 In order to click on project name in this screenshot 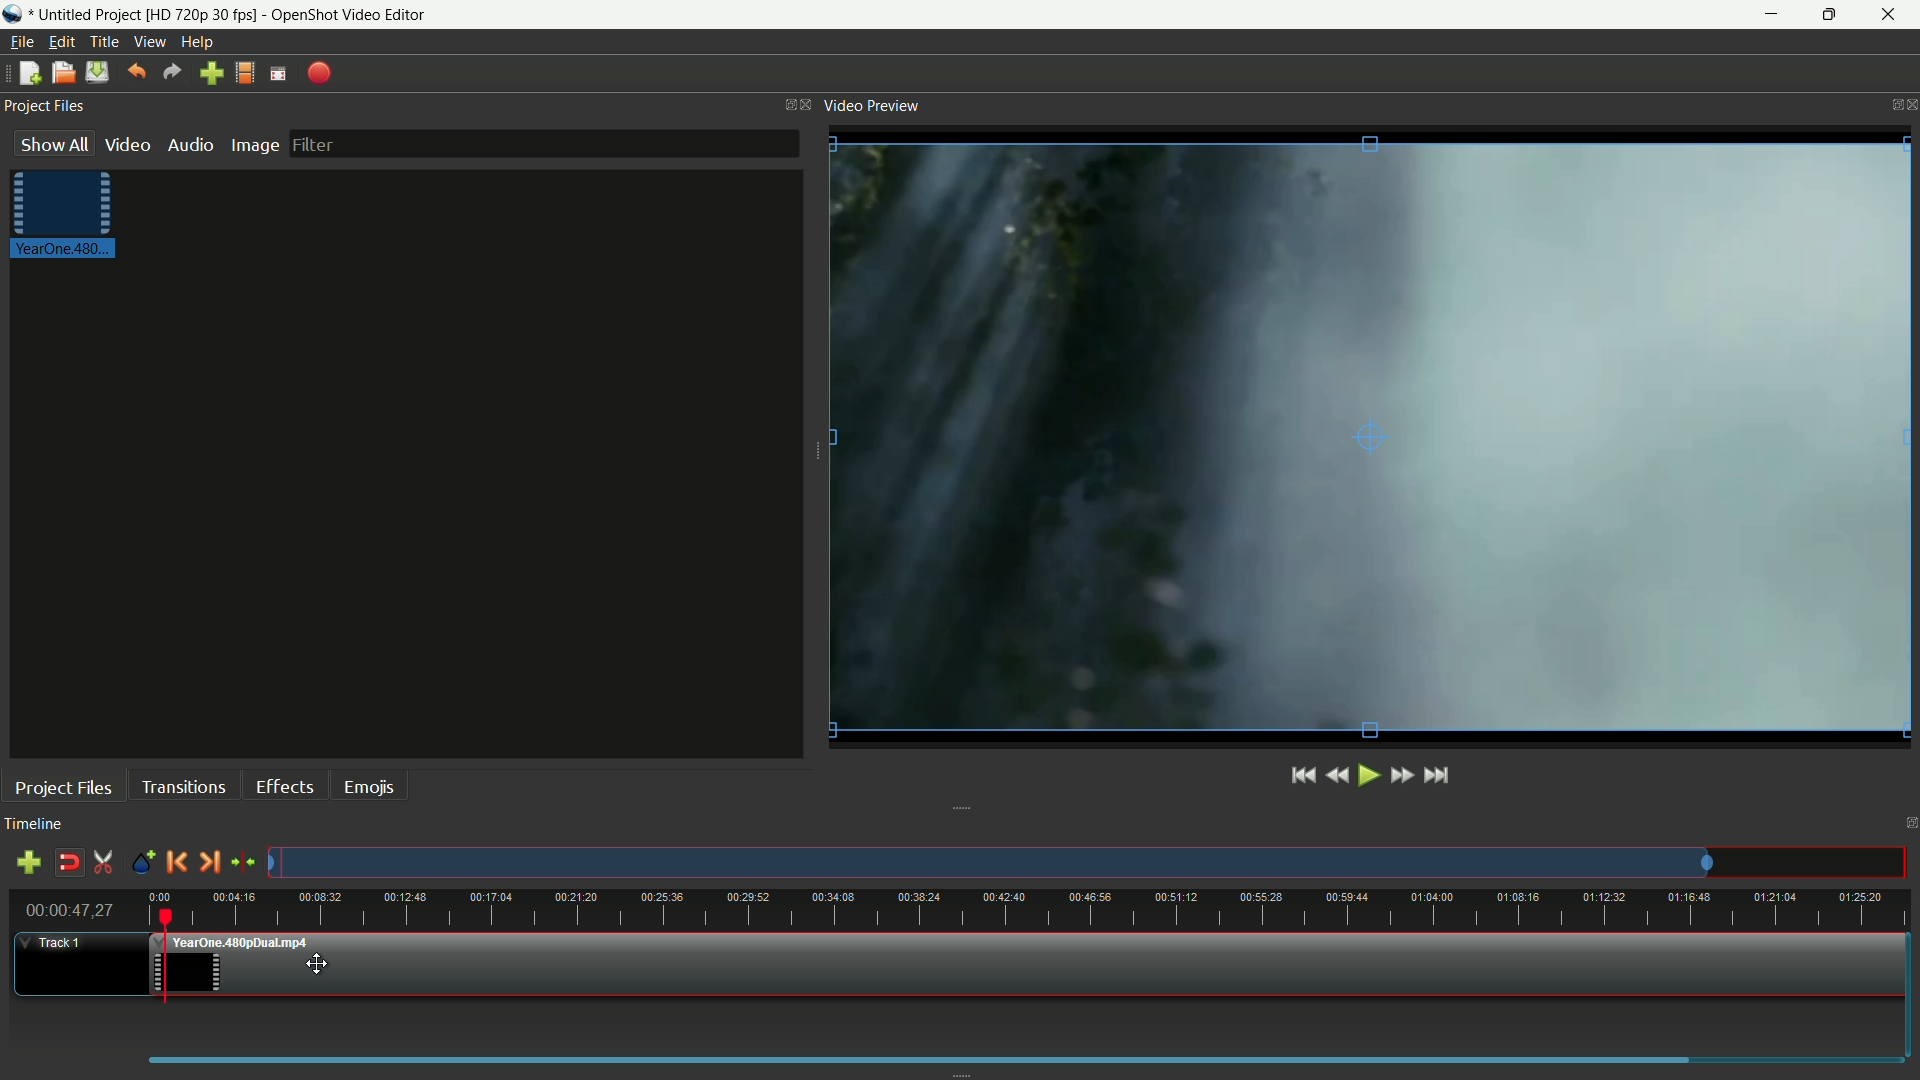, I will do `click(82, 14)`.